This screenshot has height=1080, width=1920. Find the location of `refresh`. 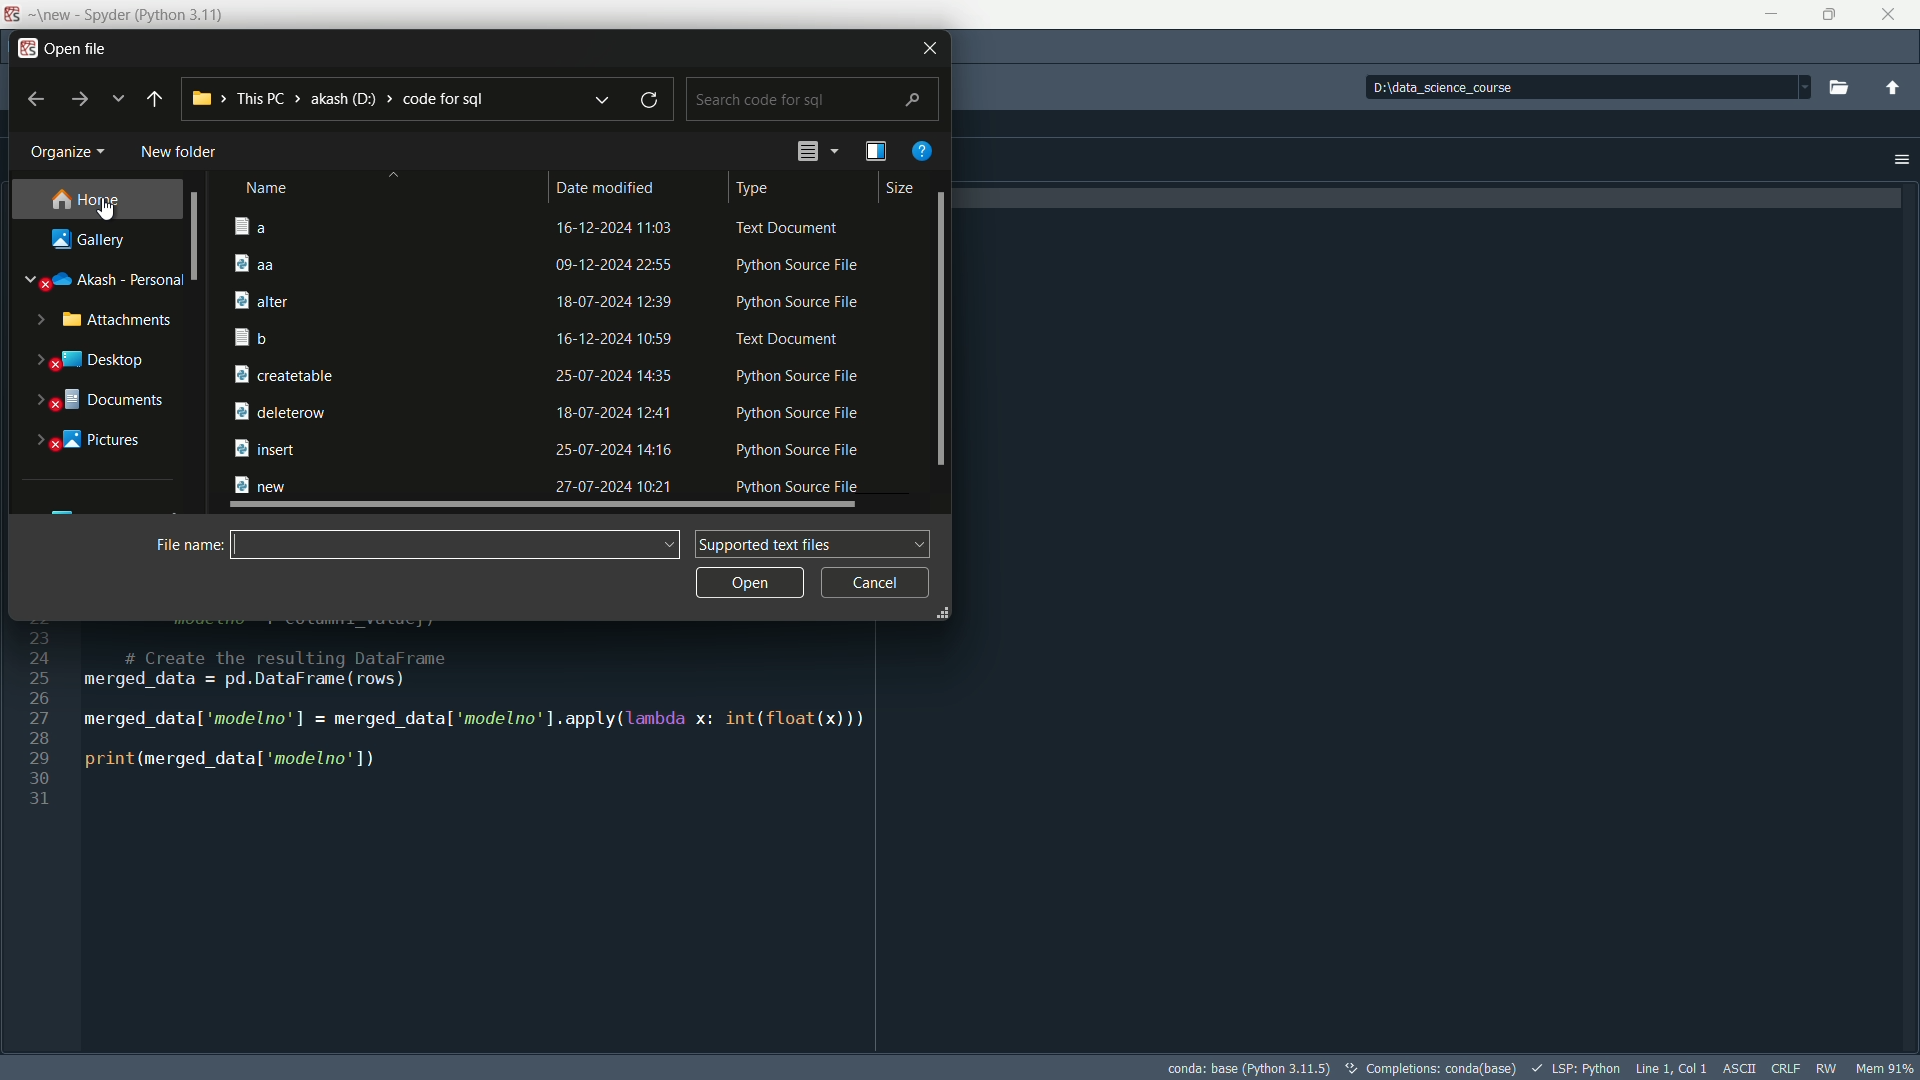

refresh is located at coordinates (655, 101).